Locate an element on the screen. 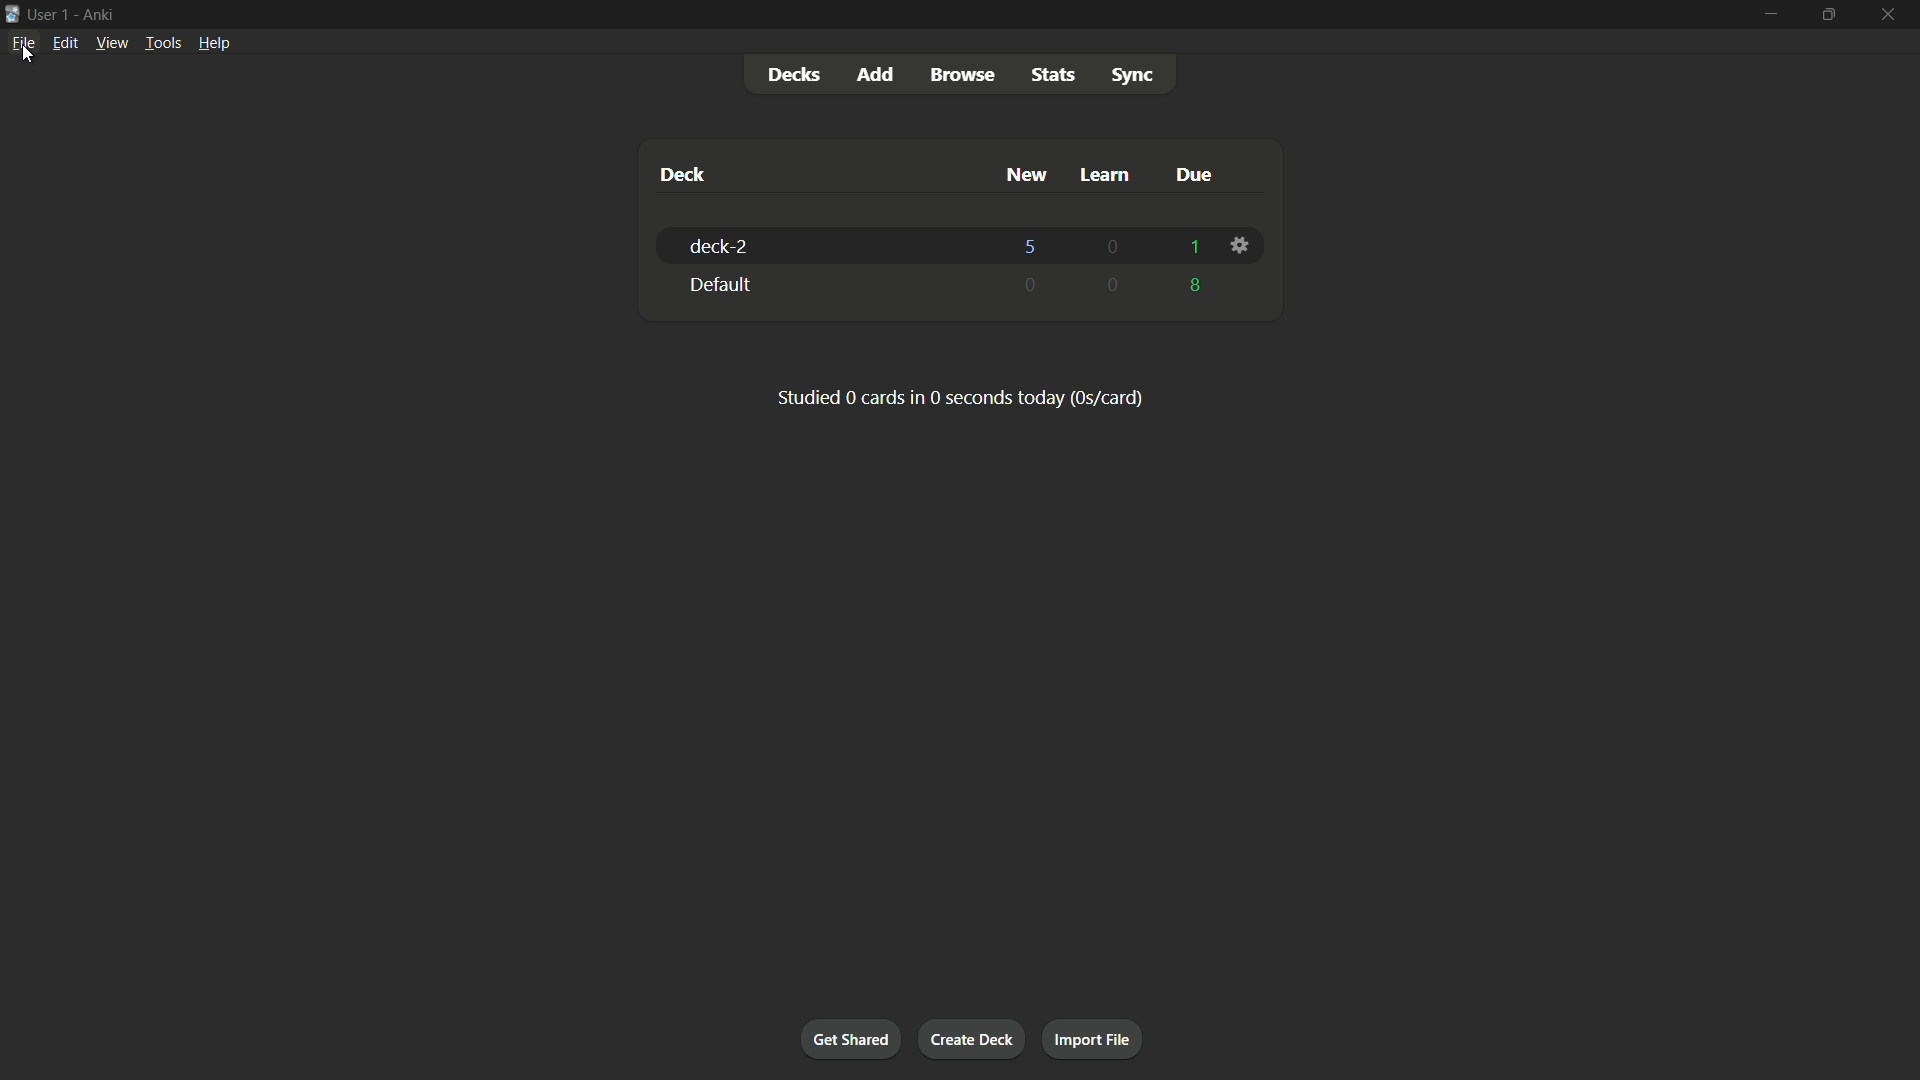  Studied 0 cards in 0 seconds today (0s/card) is located at coordinates (961, 397).